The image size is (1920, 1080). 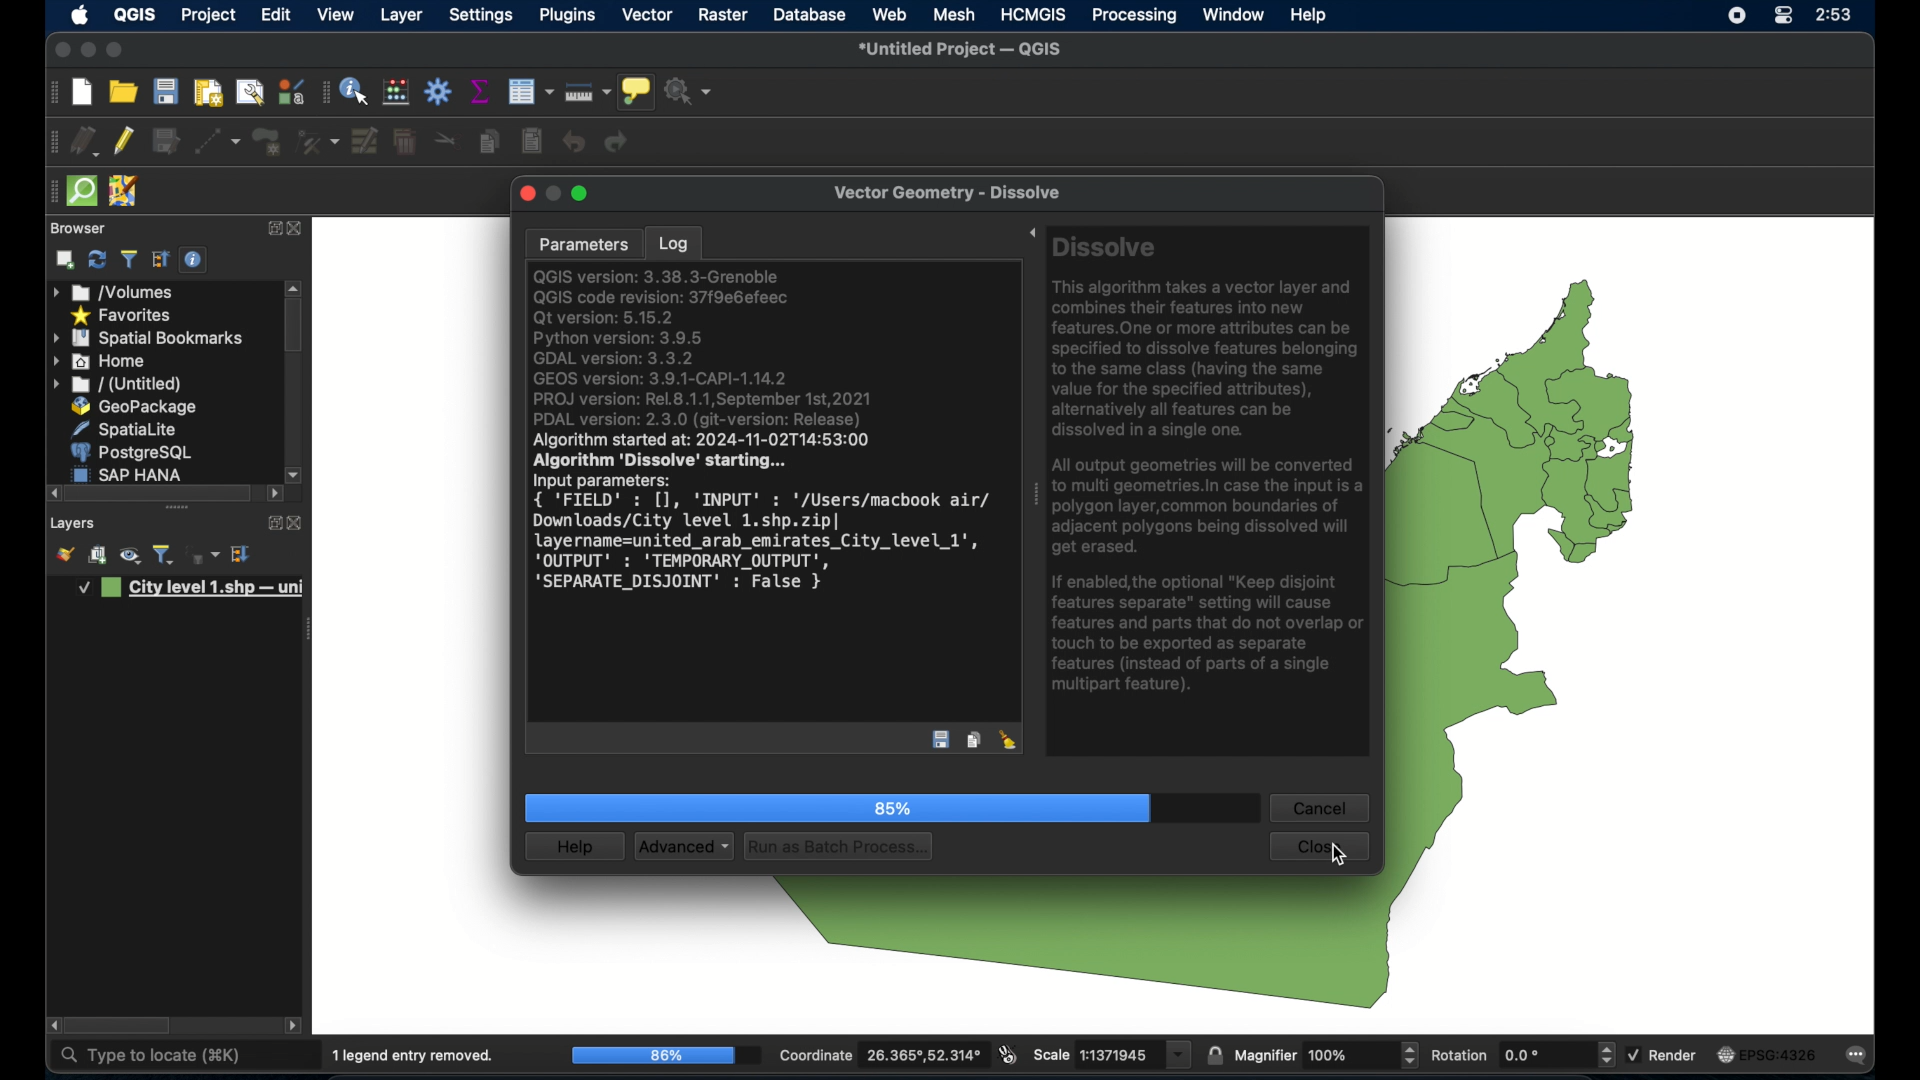 What do you see at coordinates (1665, 1055) in the screenshot?
I see `render` at bounding box center [1665, 1055].